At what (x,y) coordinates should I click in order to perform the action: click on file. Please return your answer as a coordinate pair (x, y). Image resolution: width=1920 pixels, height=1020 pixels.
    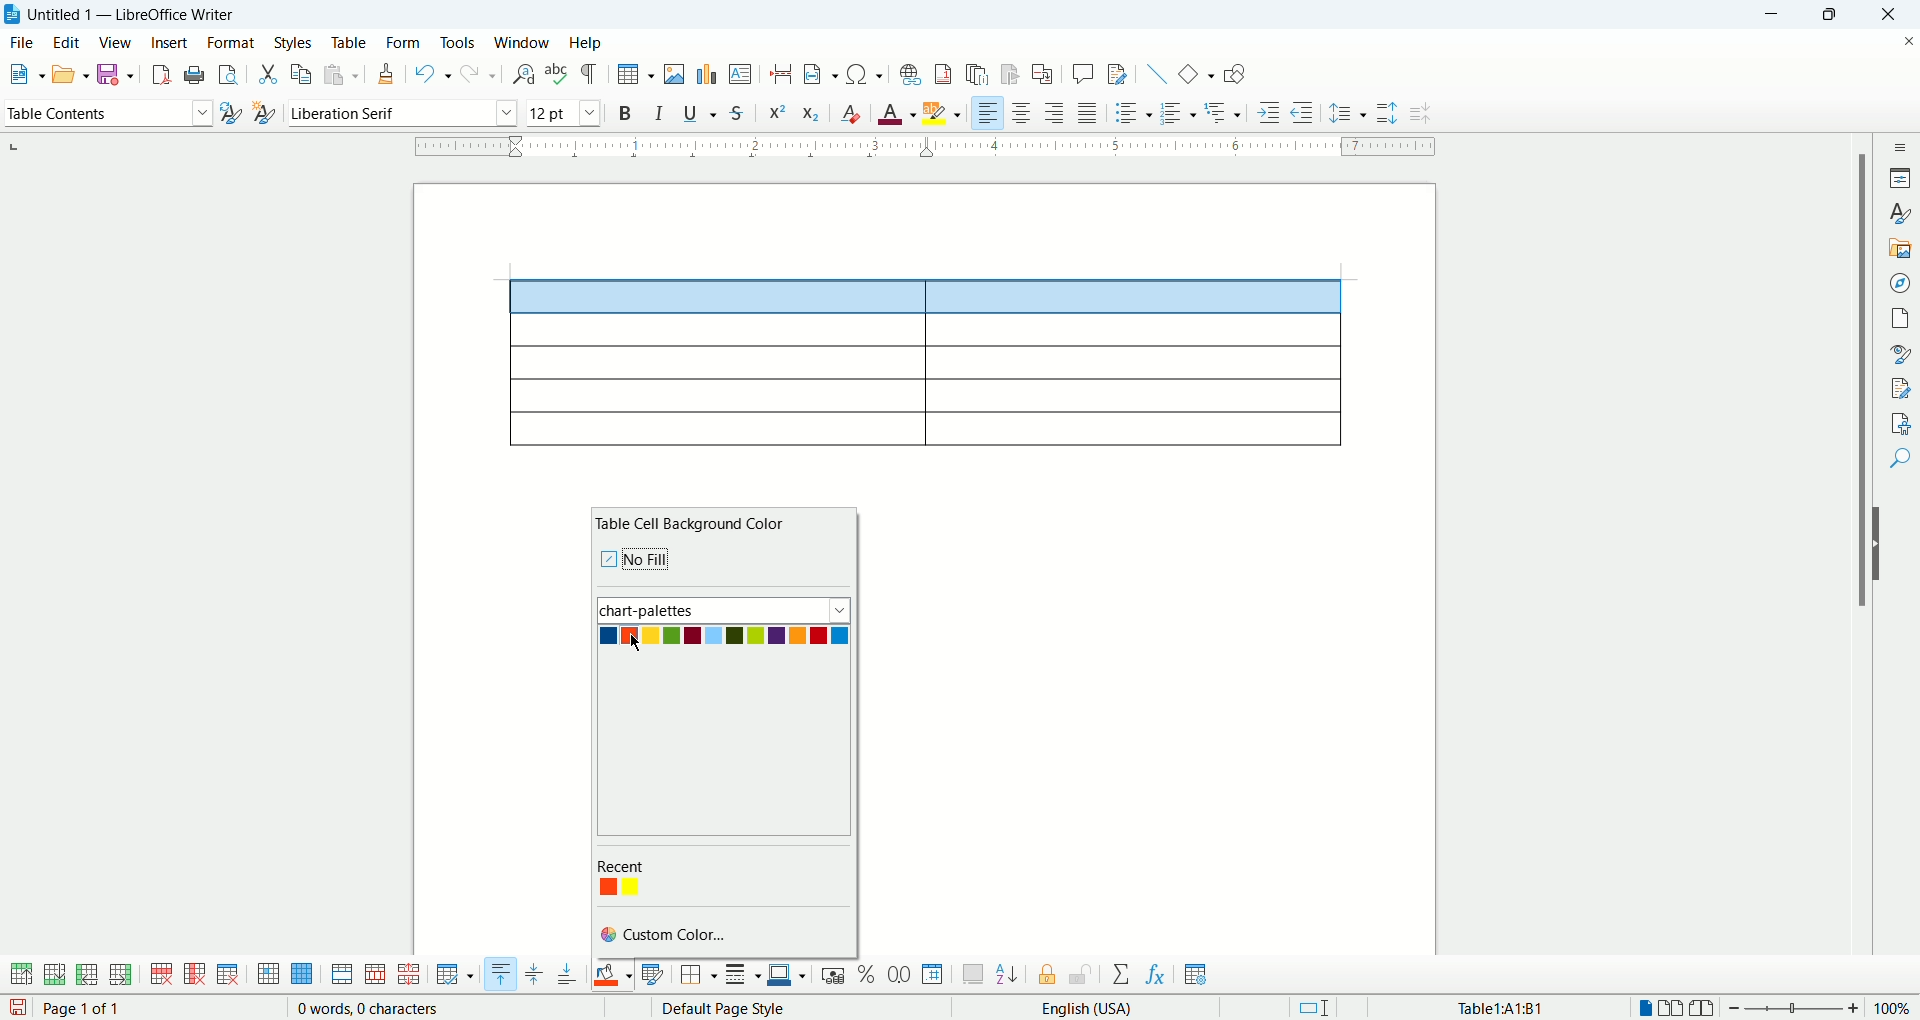
    Looking at the image, I should click on (22, 43).